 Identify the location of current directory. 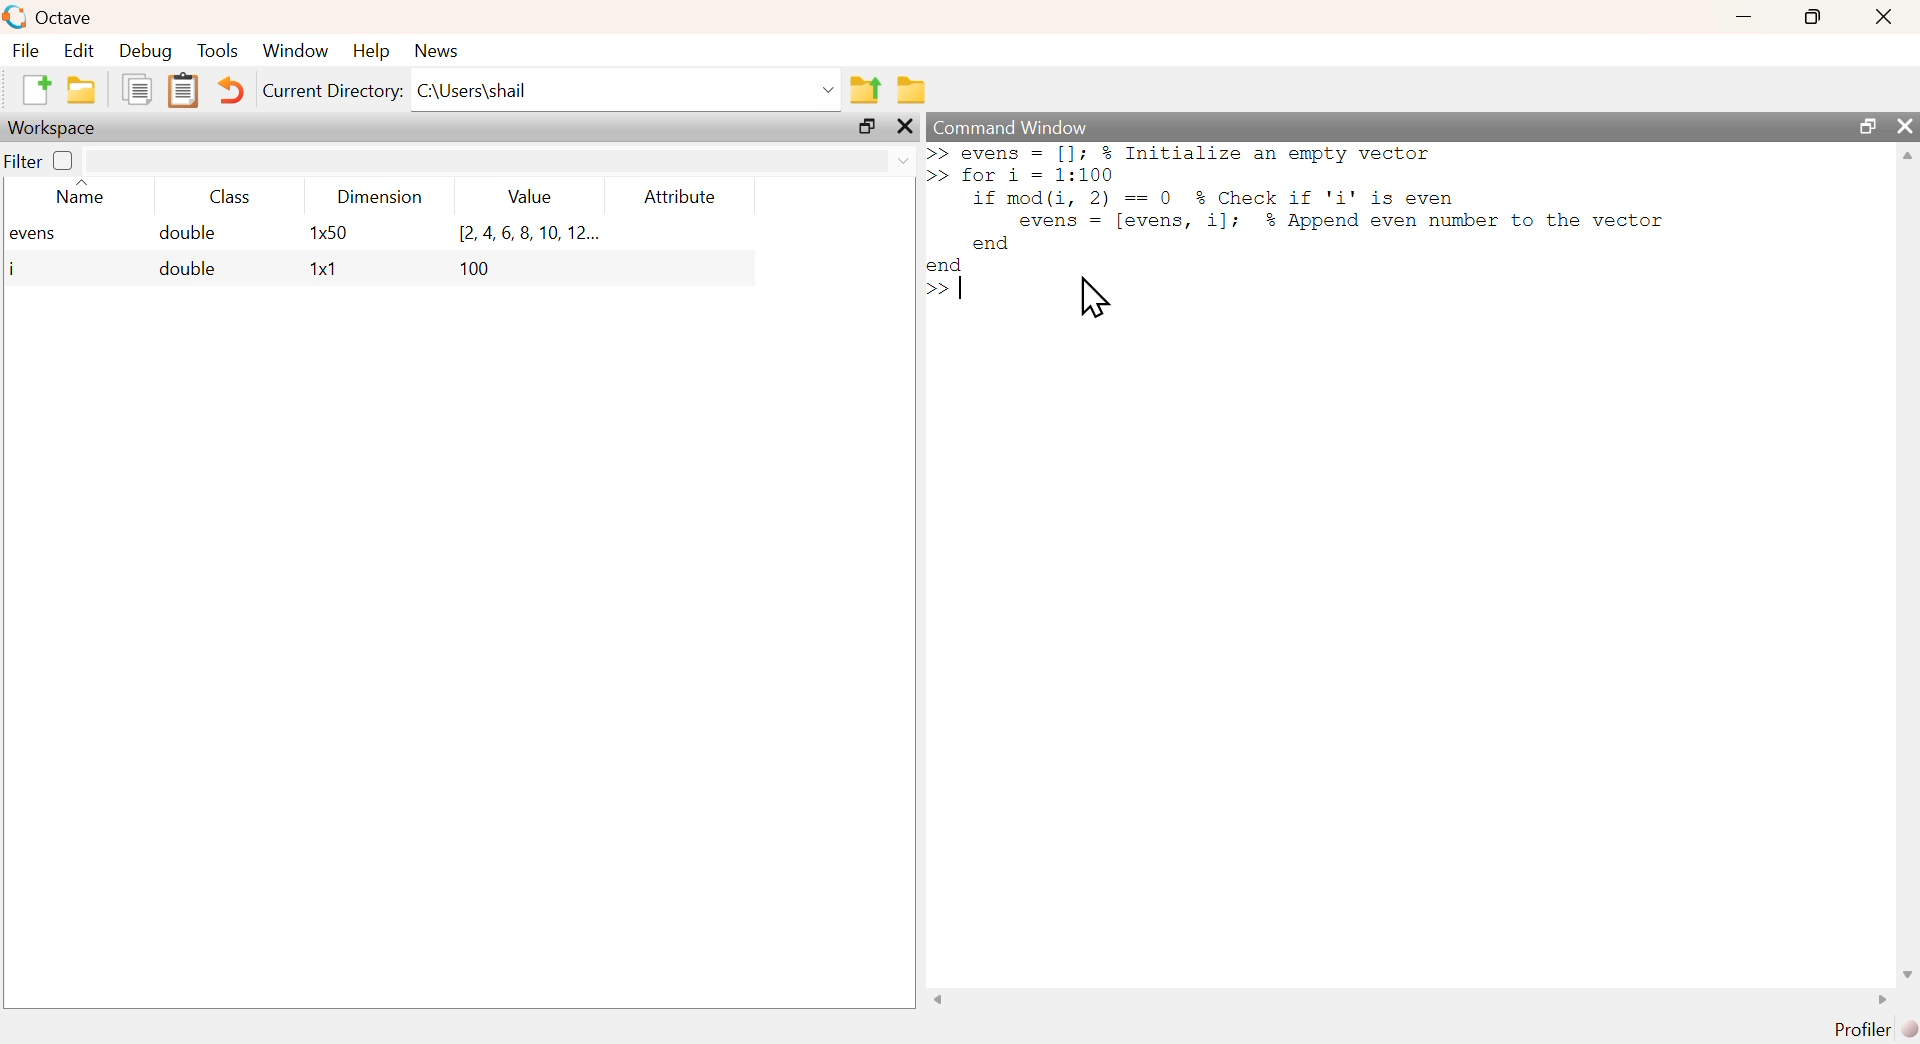
(332, 90).